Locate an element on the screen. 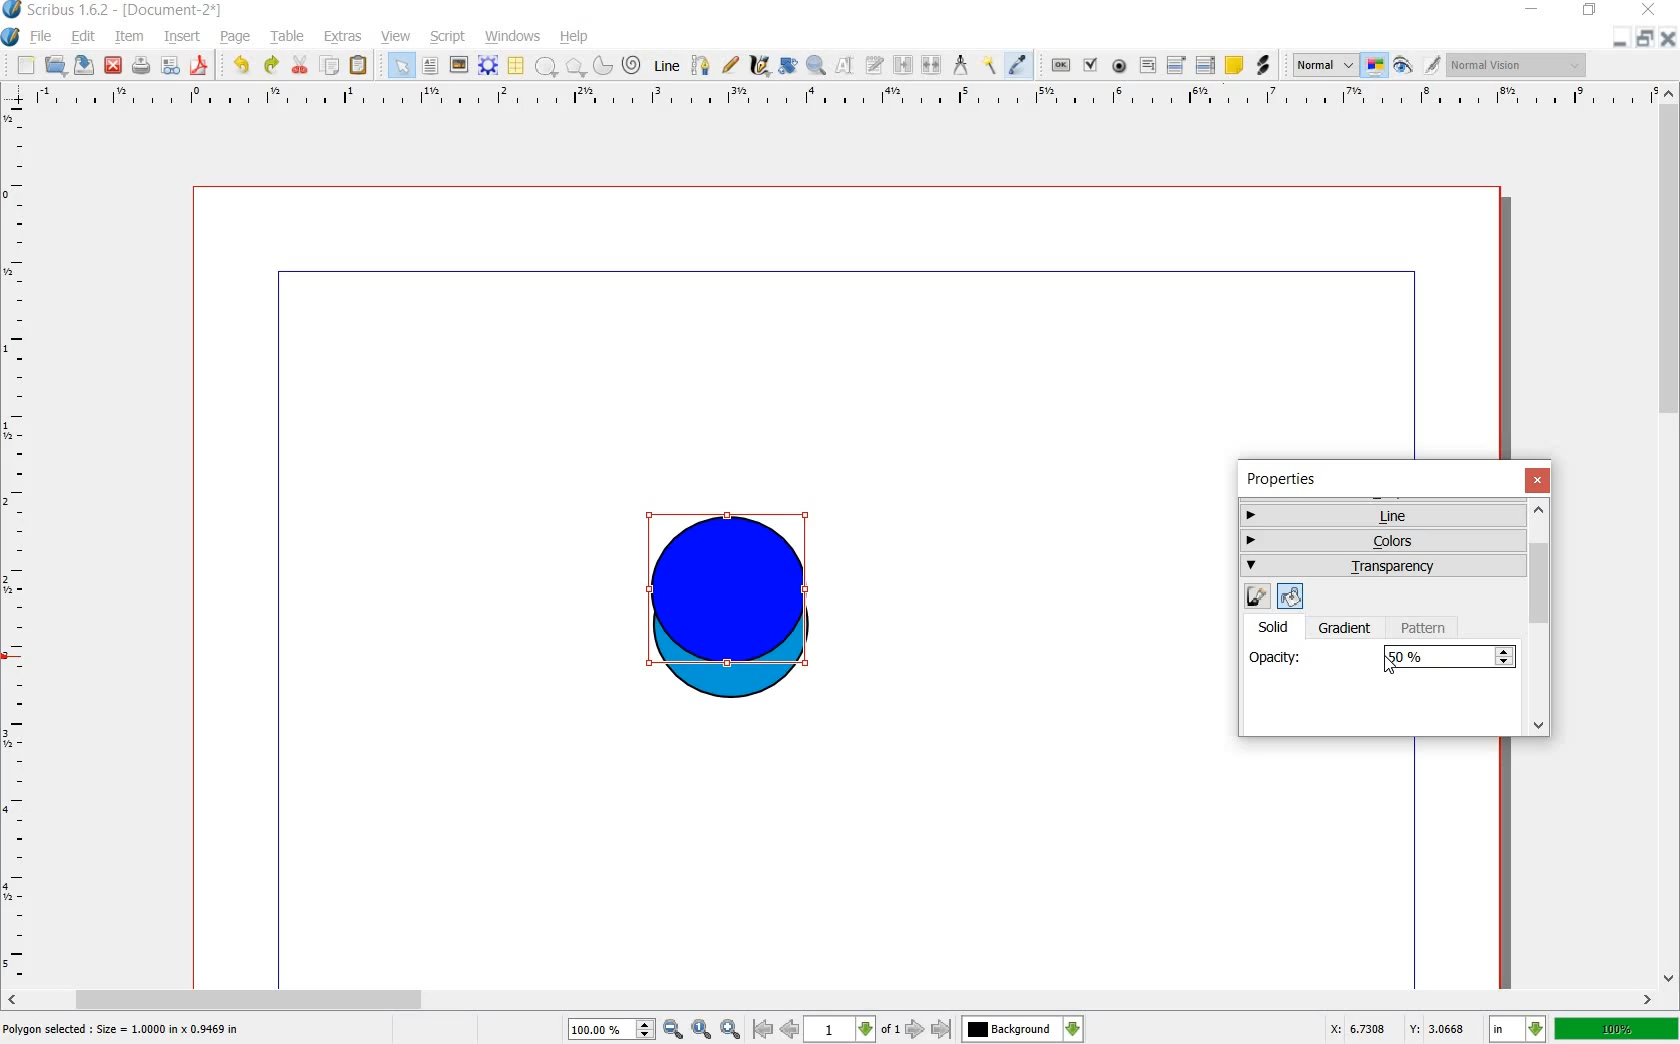  100% is located at coordinates (1618, 1031).